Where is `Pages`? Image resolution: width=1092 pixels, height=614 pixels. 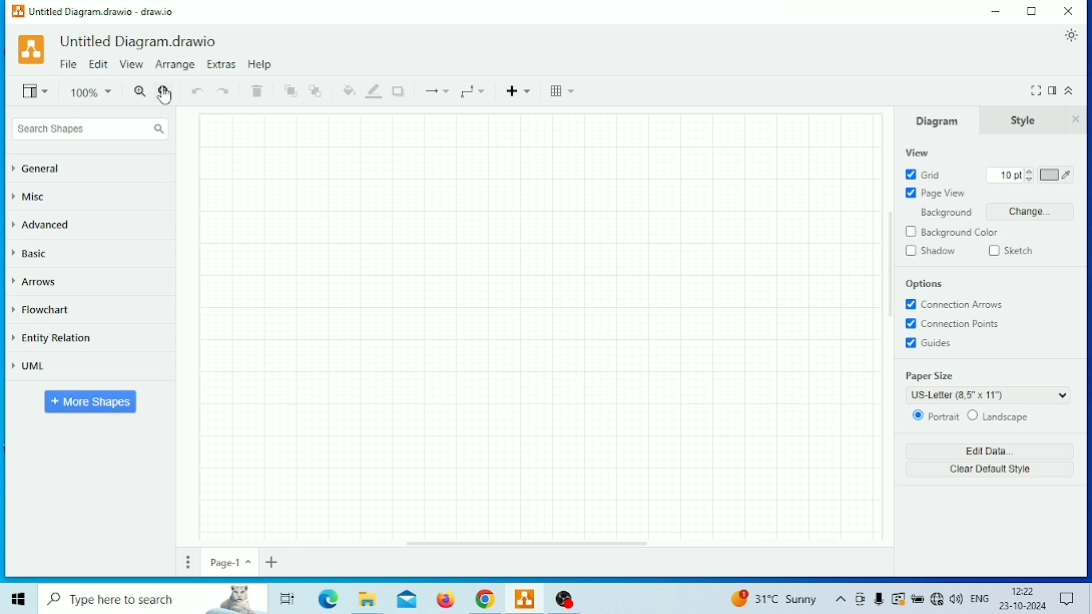 Pages is located at coordinates (189, 562).